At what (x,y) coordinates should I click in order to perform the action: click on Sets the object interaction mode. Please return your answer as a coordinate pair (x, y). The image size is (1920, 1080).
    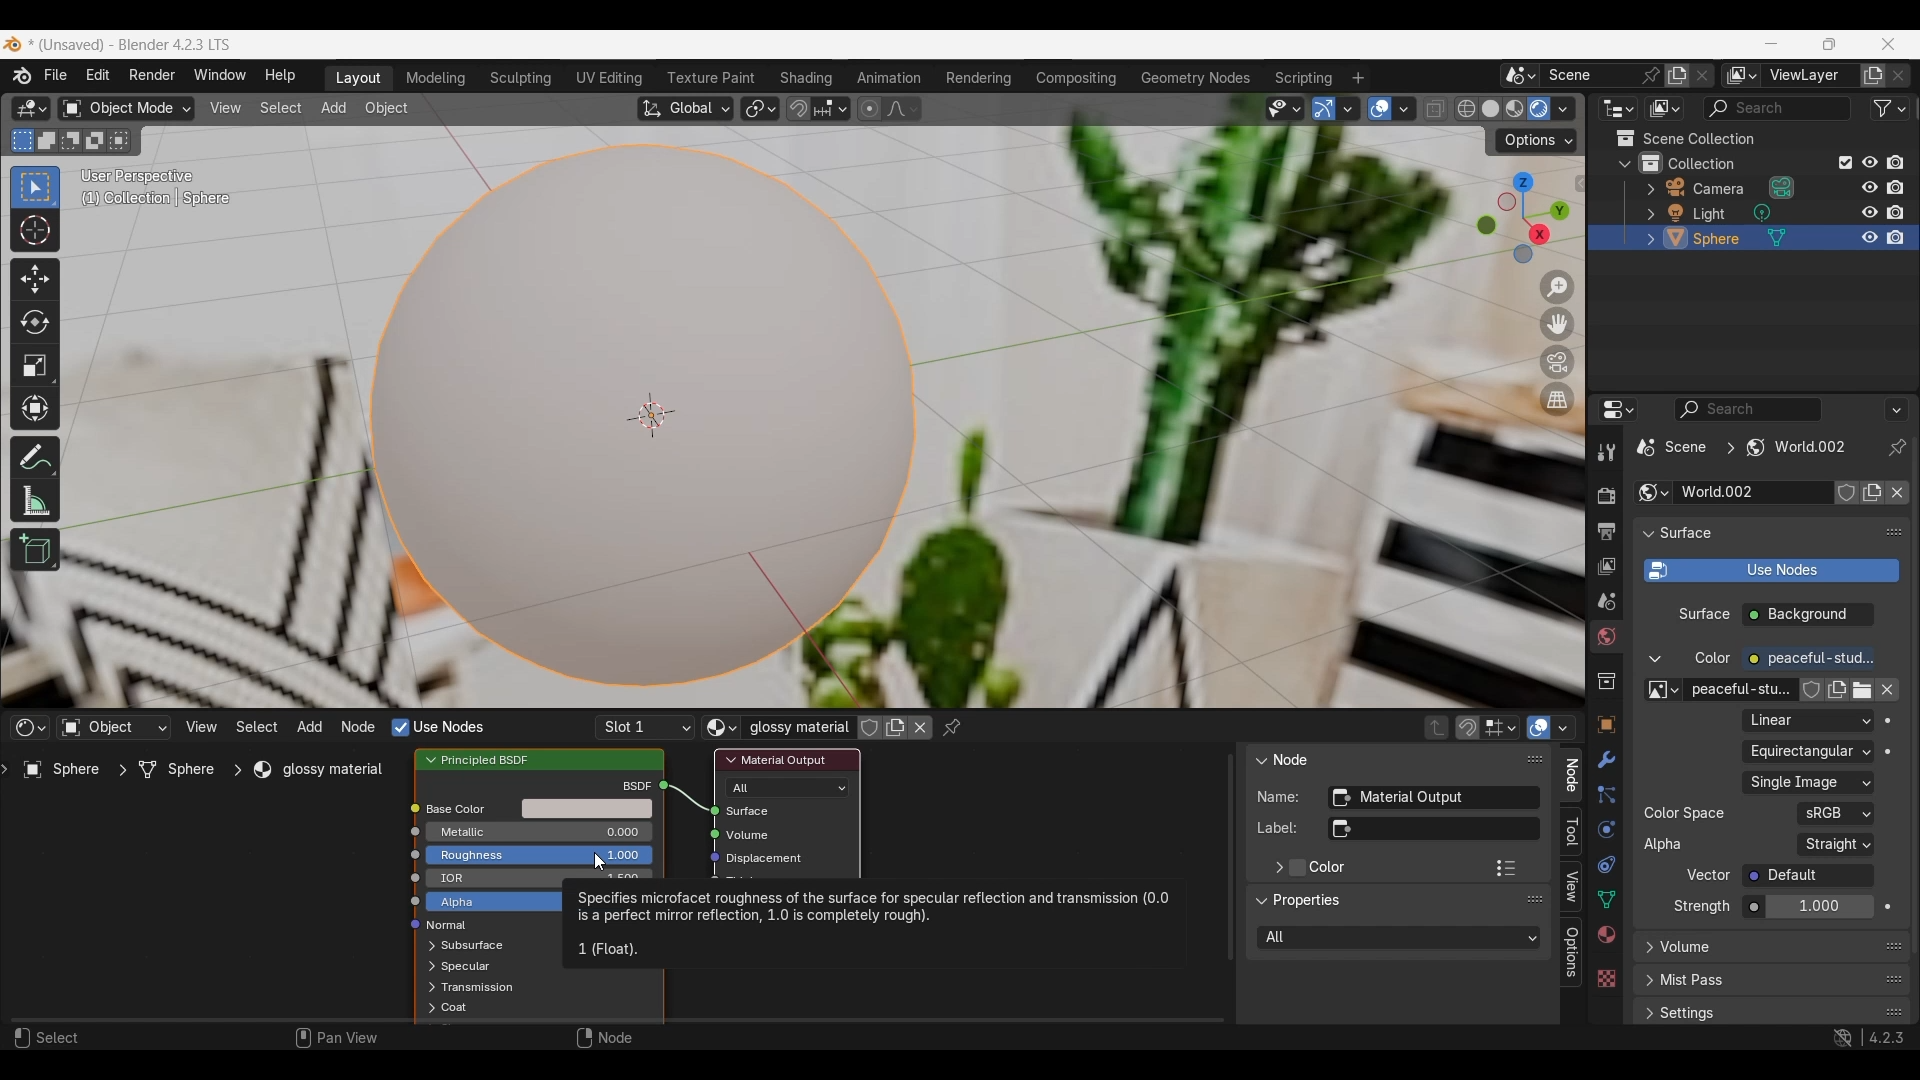
    Looking at the image, I should click on (126, 108).